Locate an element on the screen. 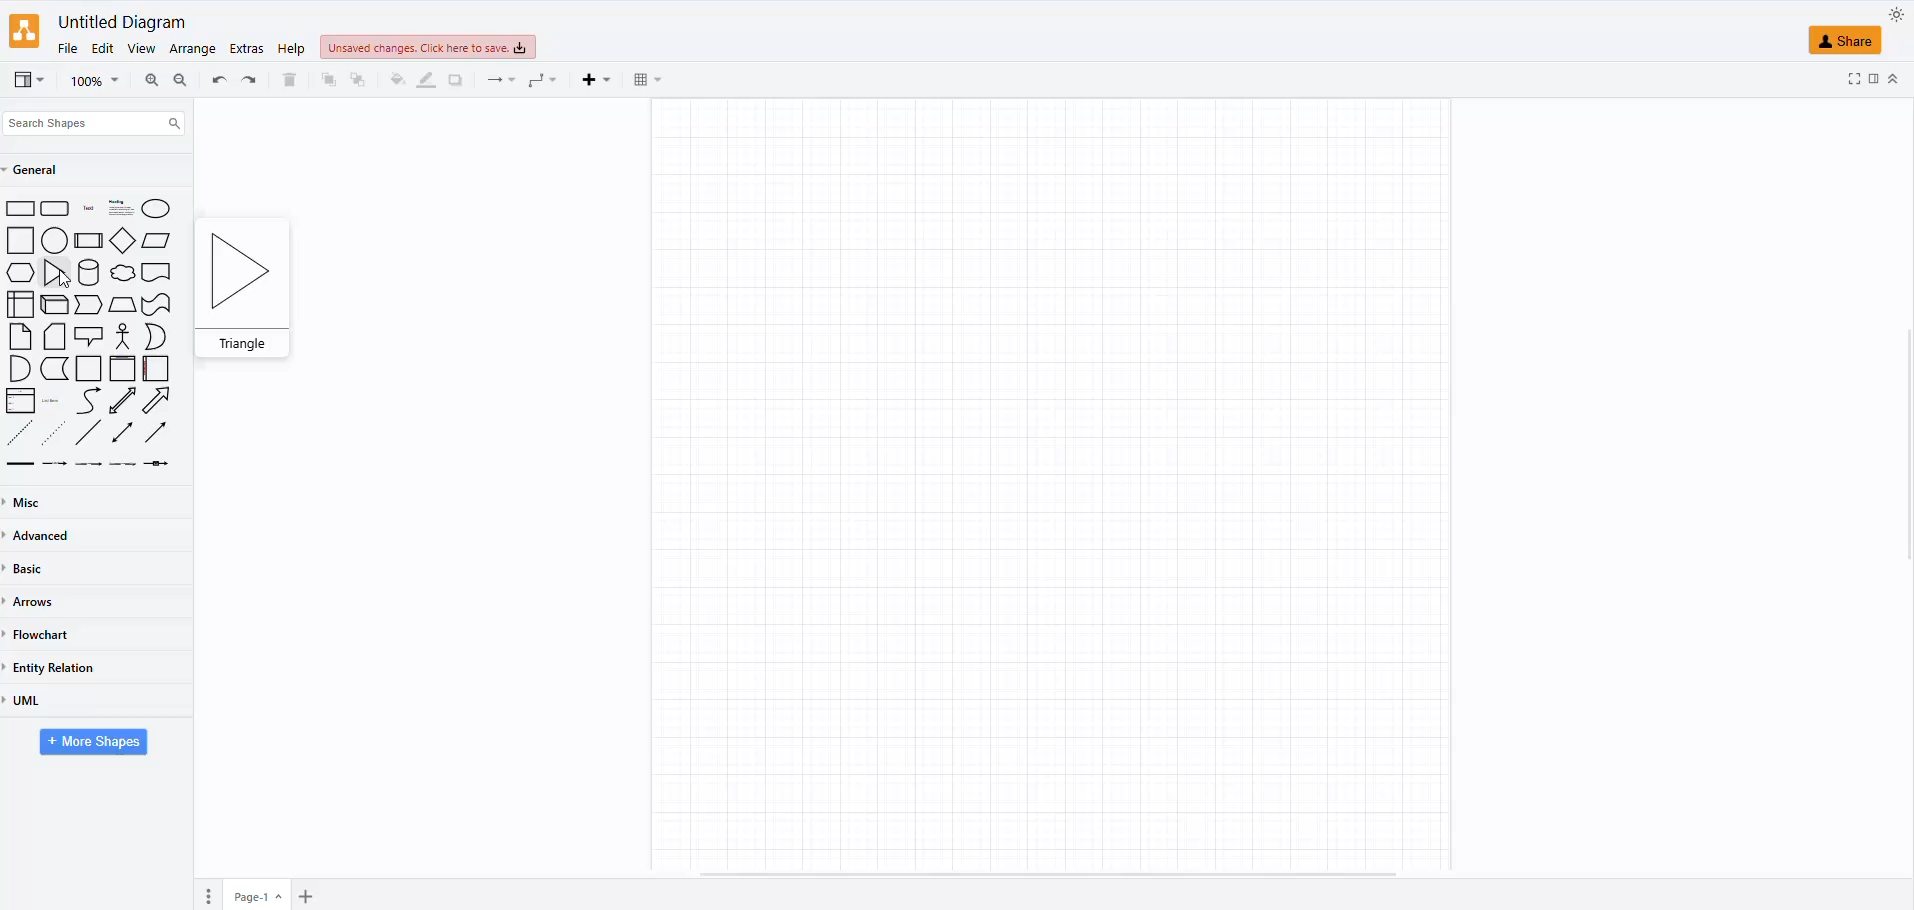 The height and width of the screenshot is (910, 1914). help is located at coordinates (291, 50).